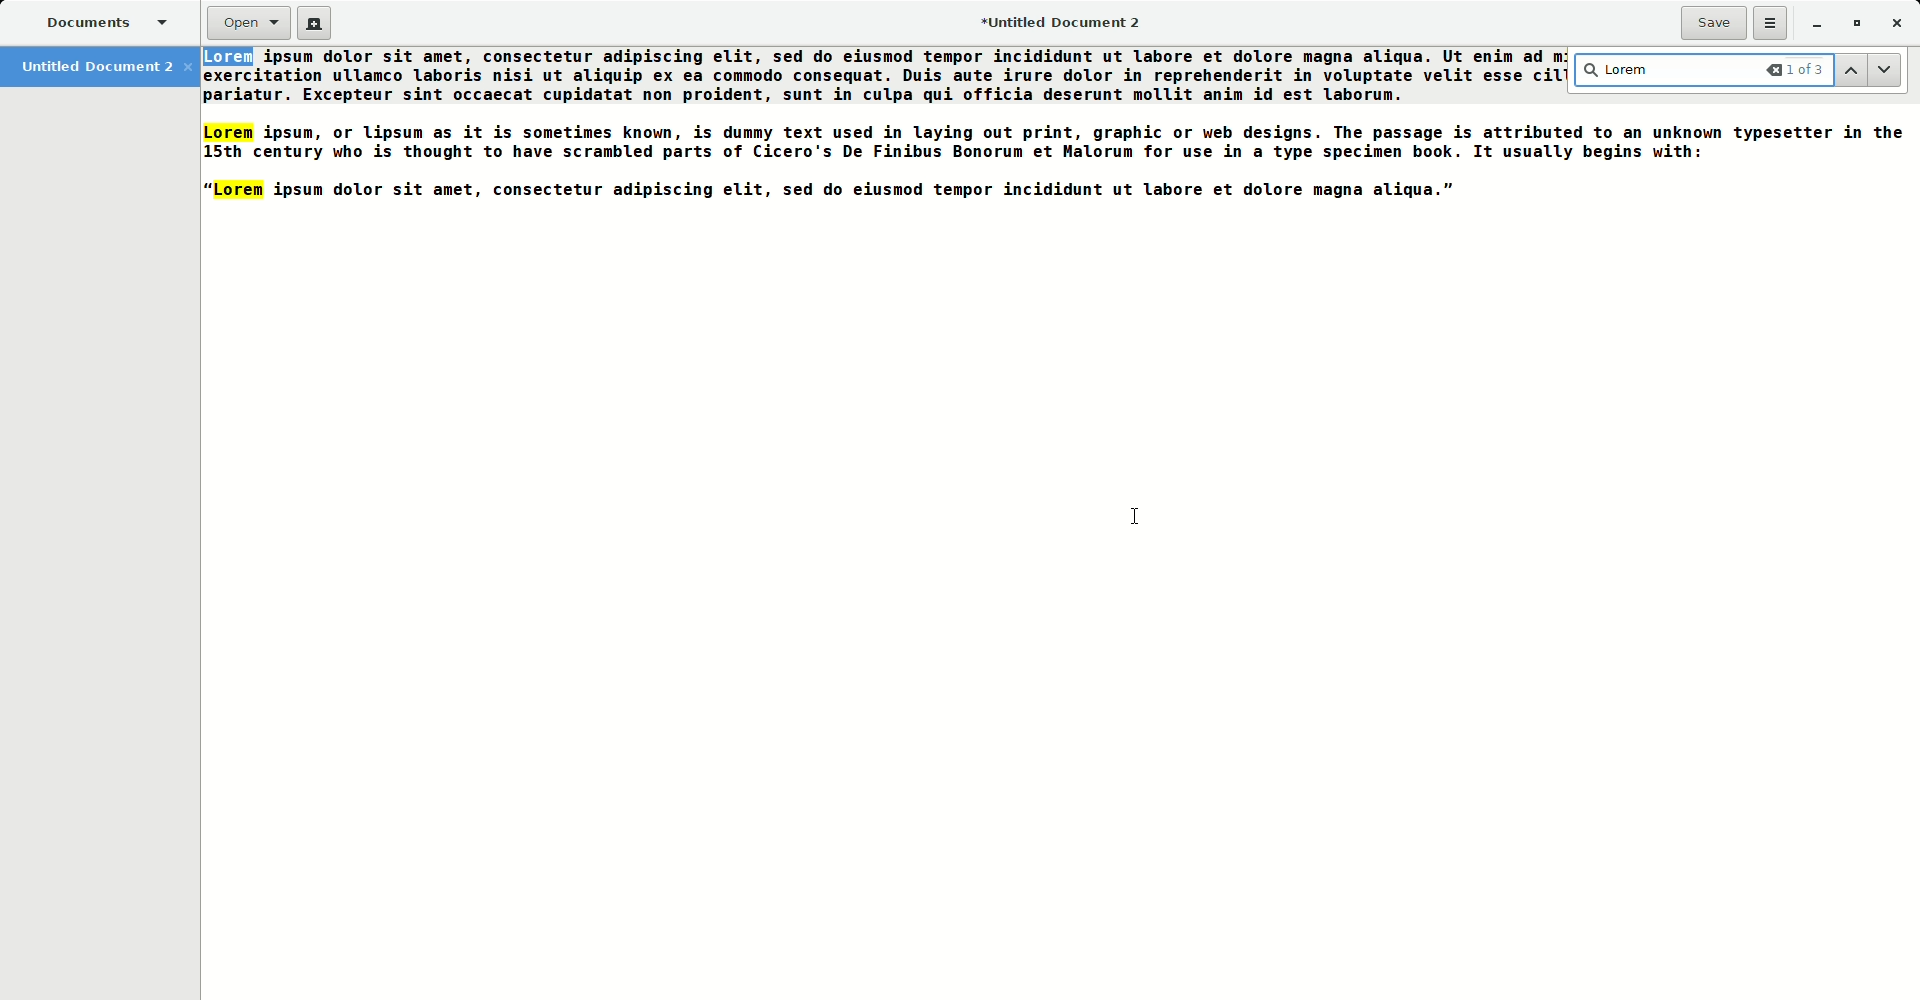 The width and height of the screenshot is (1920, 1000). What do you see at coordinates (237, 191) in the screenshot?
I see `Lorem - Highlighted` at bounding box center [237, 191].